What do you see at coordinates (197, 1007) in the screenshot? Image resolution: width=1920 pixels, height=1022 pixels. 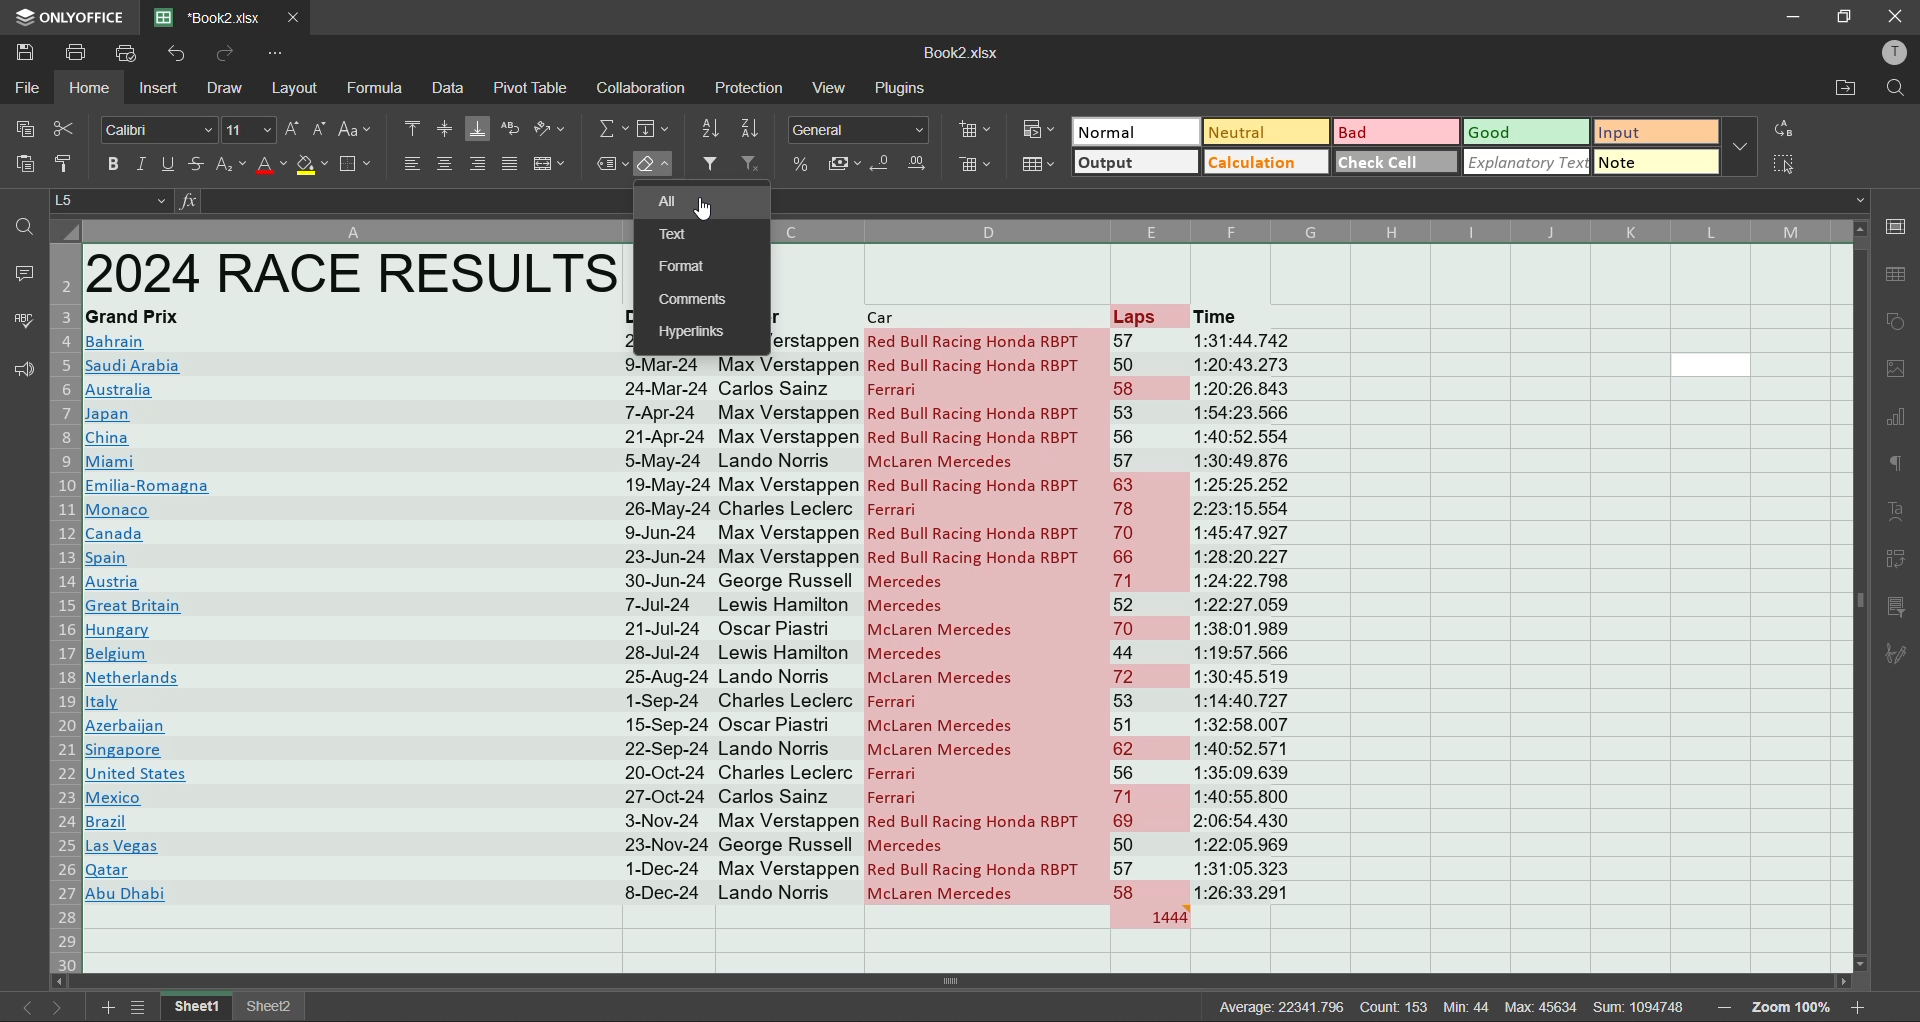 I see `sheet 1` at bounding box center [197, 1007].